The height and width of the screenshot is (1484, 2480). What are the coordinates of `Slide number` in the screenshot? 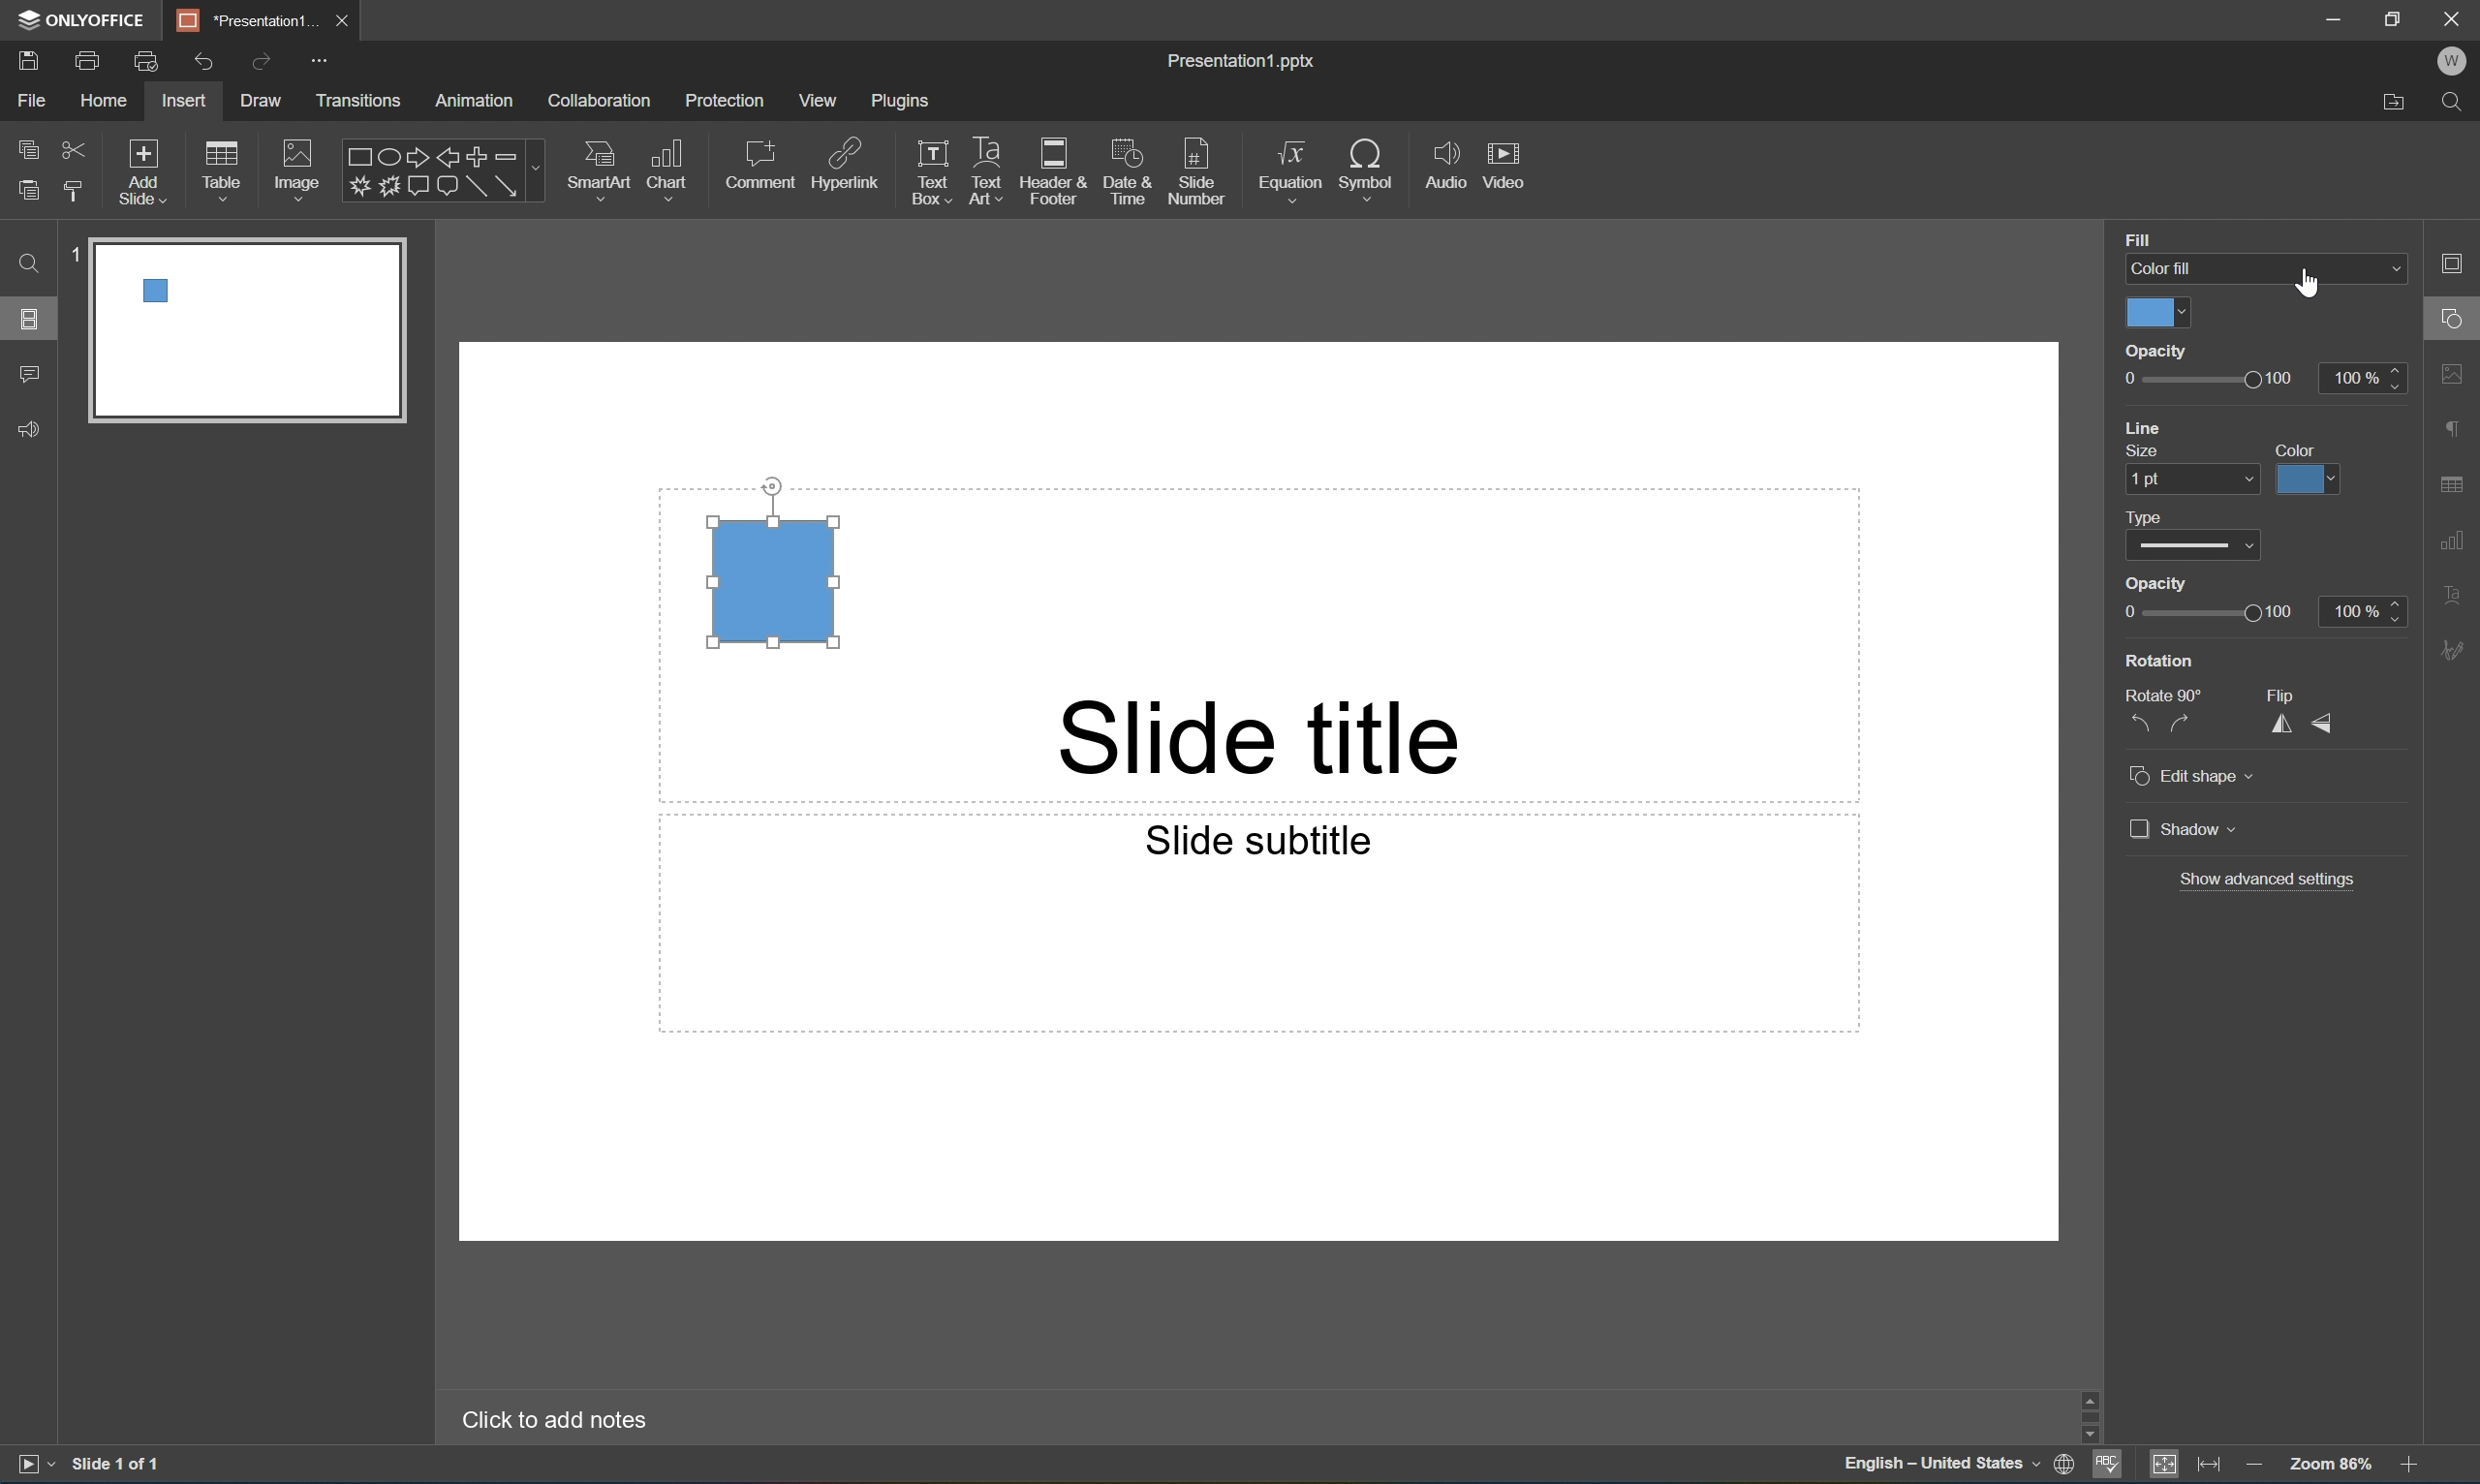 It's located at (1197, 165).